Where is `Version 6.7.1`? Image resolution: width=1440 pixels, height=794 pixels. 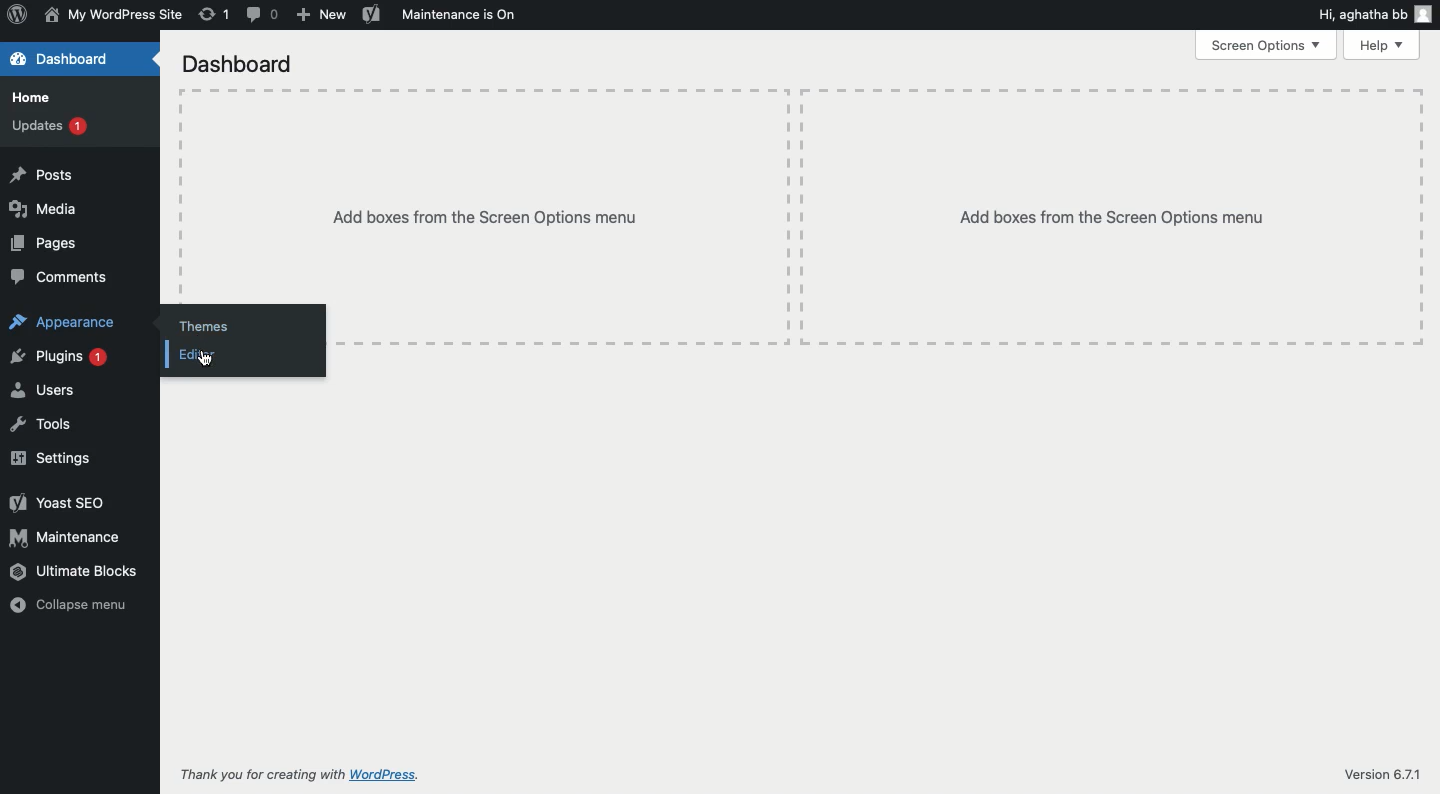 Version 6.7.1 is located at coordinates (1381, 777).